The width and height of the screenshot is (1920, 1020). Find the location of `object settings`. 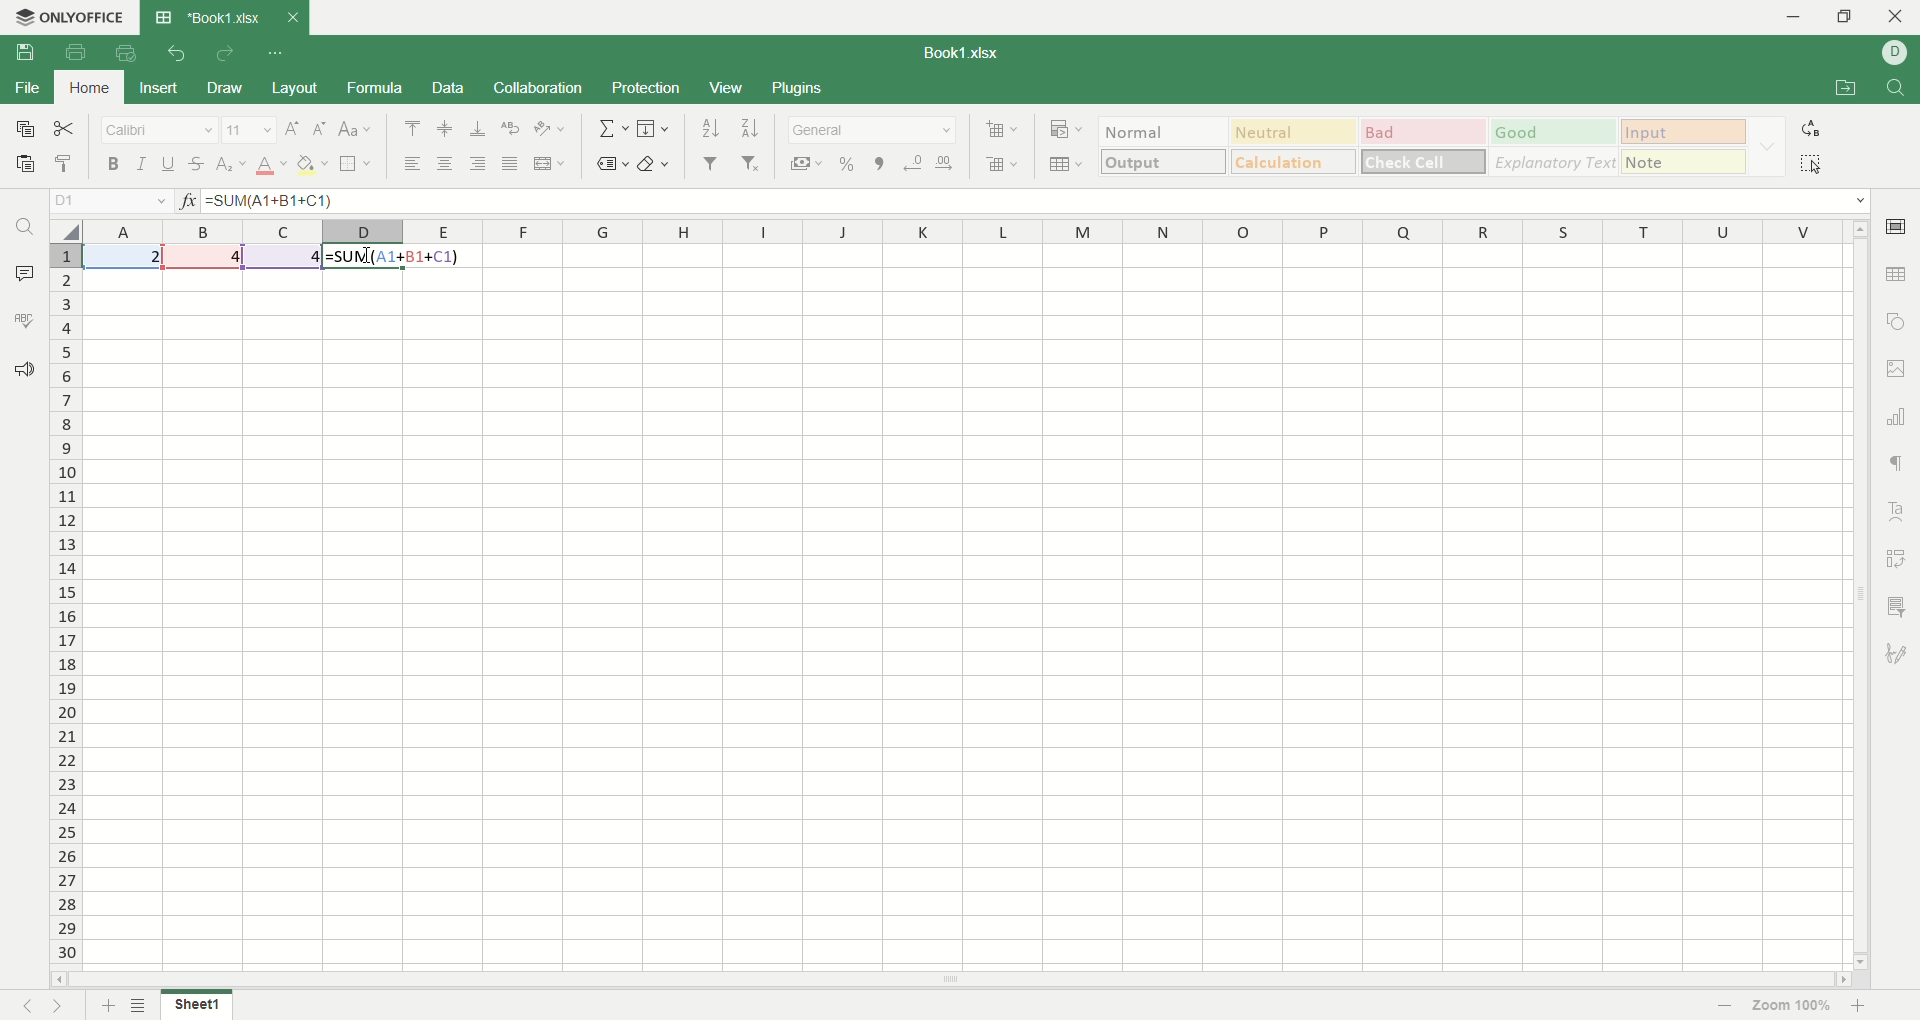

object settings is located at coordinates (1897, 322).